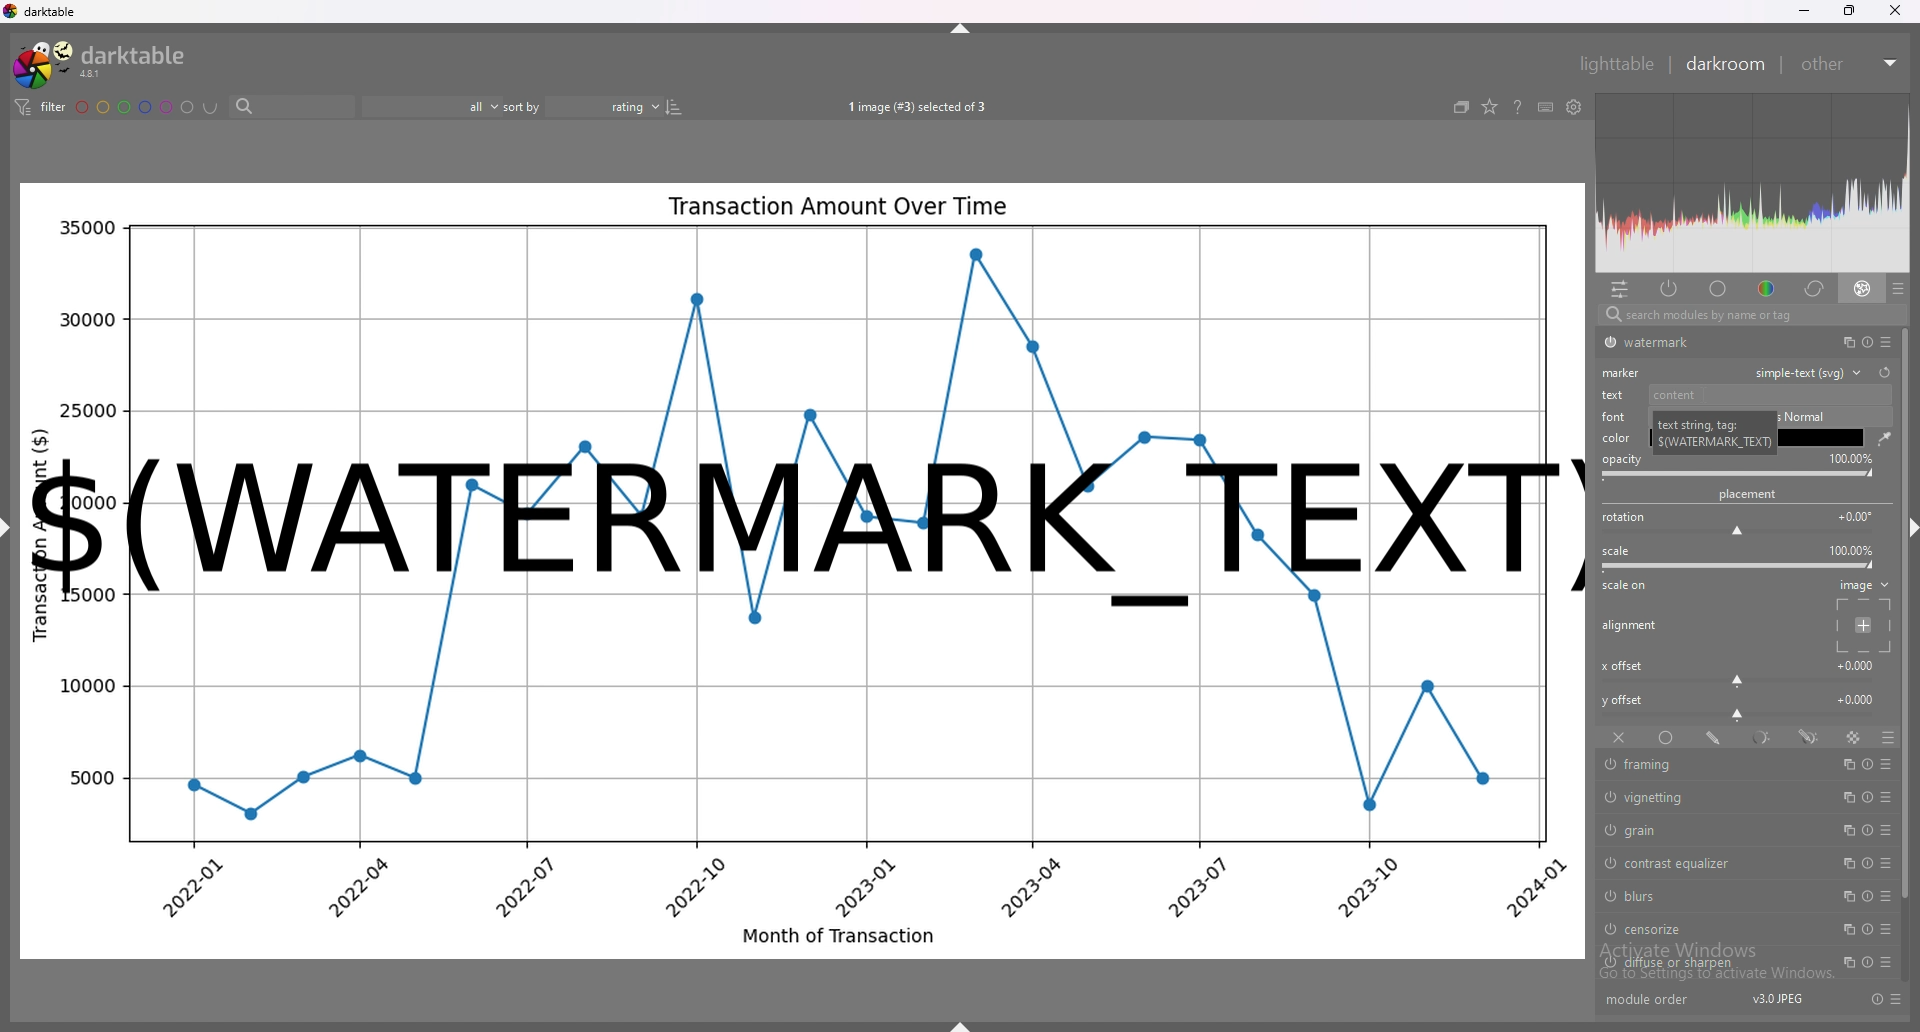  Describe the element at coordinates (805, 305) in the screenshot. I see `graph` at that location.